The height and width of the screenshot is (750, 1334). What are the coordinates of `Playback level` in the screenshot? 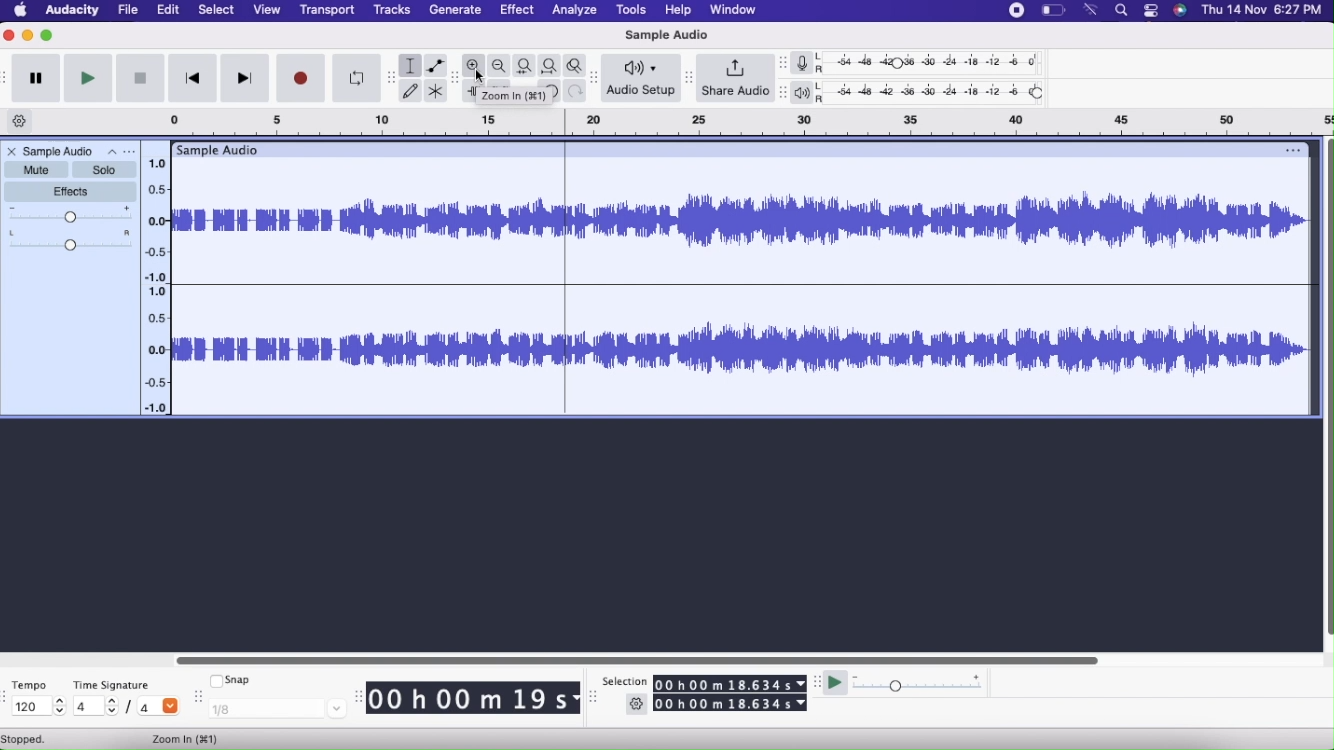 It's located at (938, 94).